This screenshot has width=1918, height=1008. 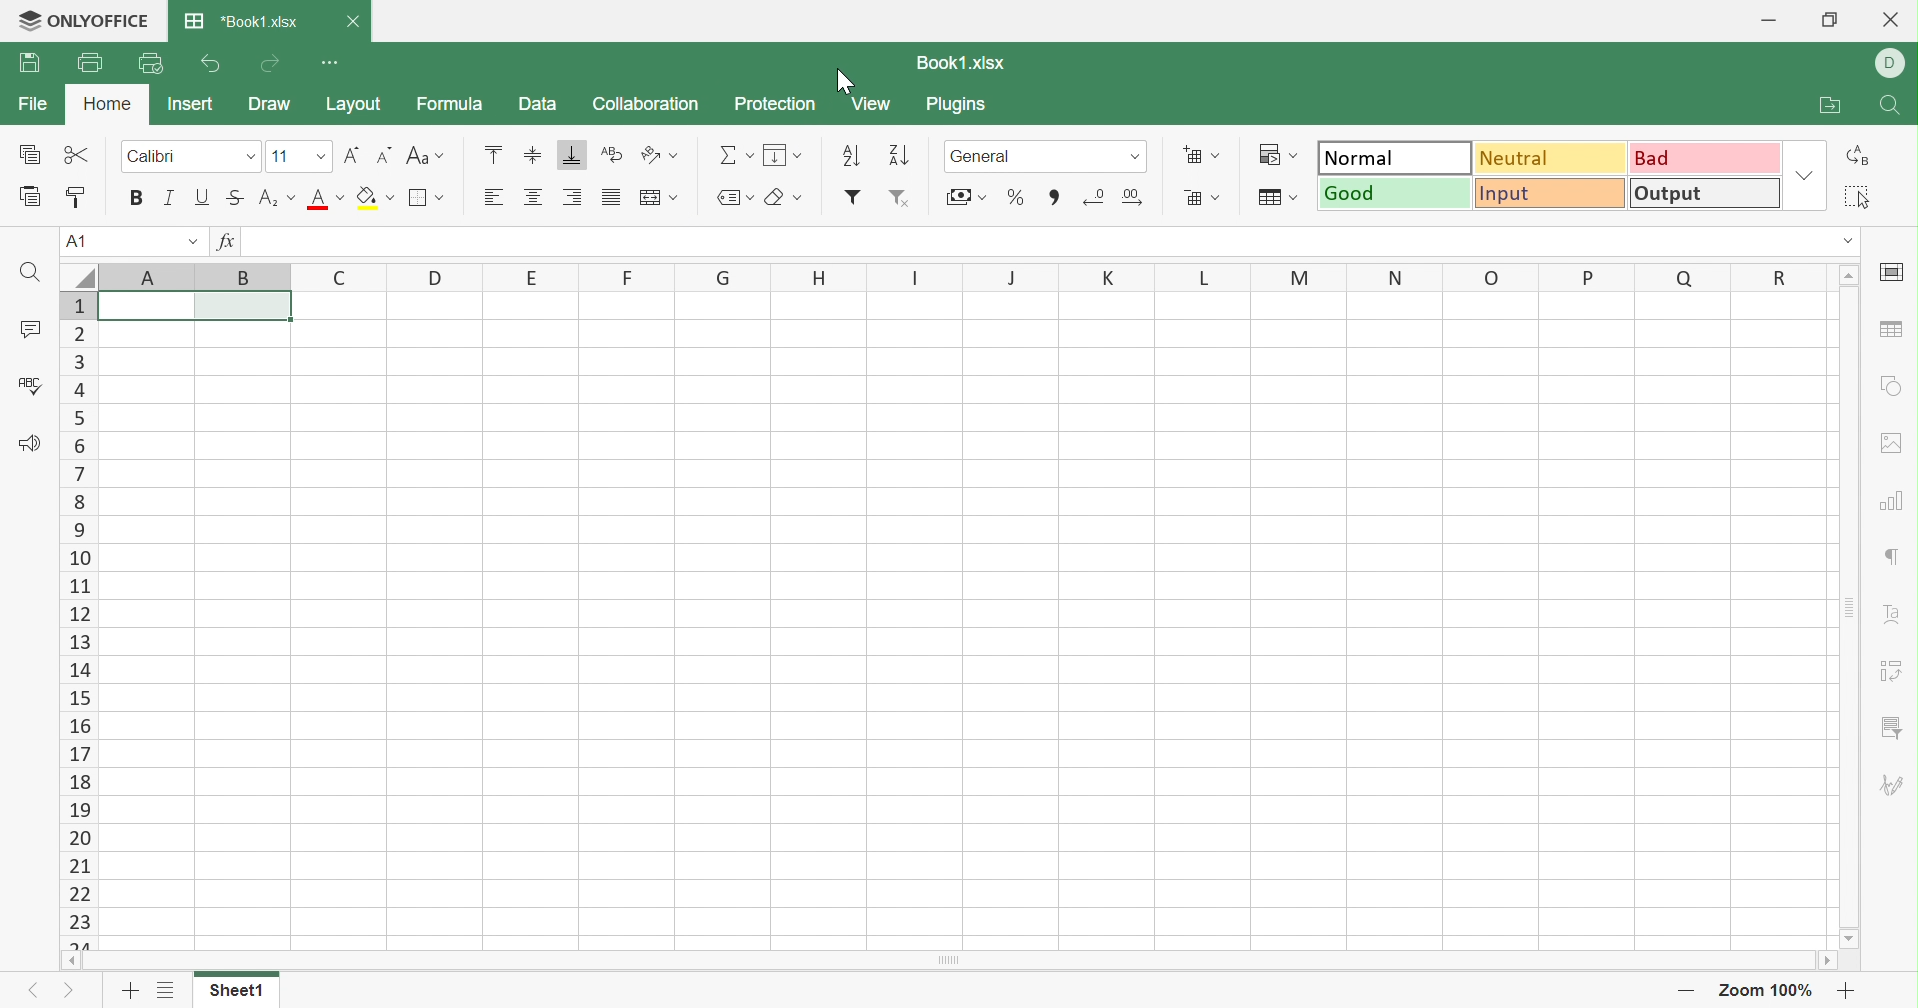 What do you see at coordinates (1395, 155) in the screenshot?
I see `Normal` at bounding box center [1395, 155].